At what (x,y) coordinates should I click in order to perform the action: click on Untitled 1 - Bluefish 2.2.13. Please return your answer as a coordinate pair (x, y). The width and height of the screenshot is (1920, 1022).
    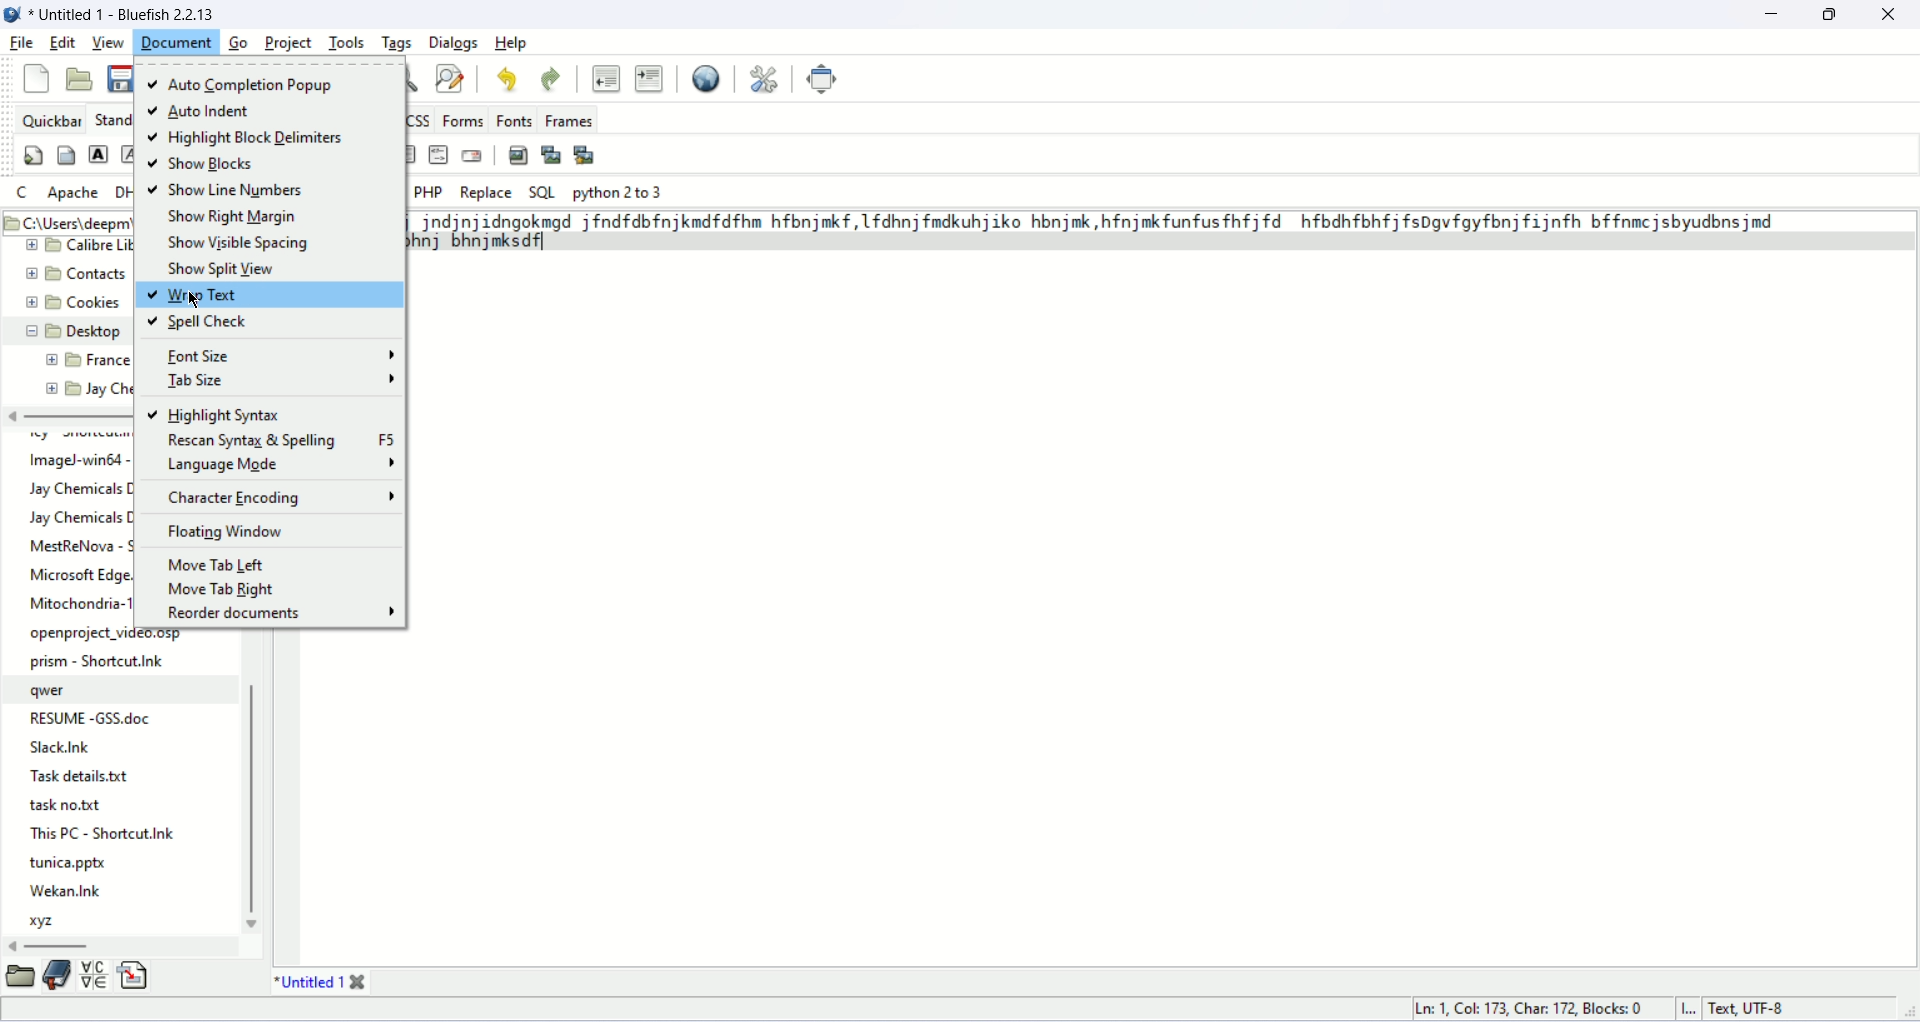
    Looking at the image, I should click on (128, 15).